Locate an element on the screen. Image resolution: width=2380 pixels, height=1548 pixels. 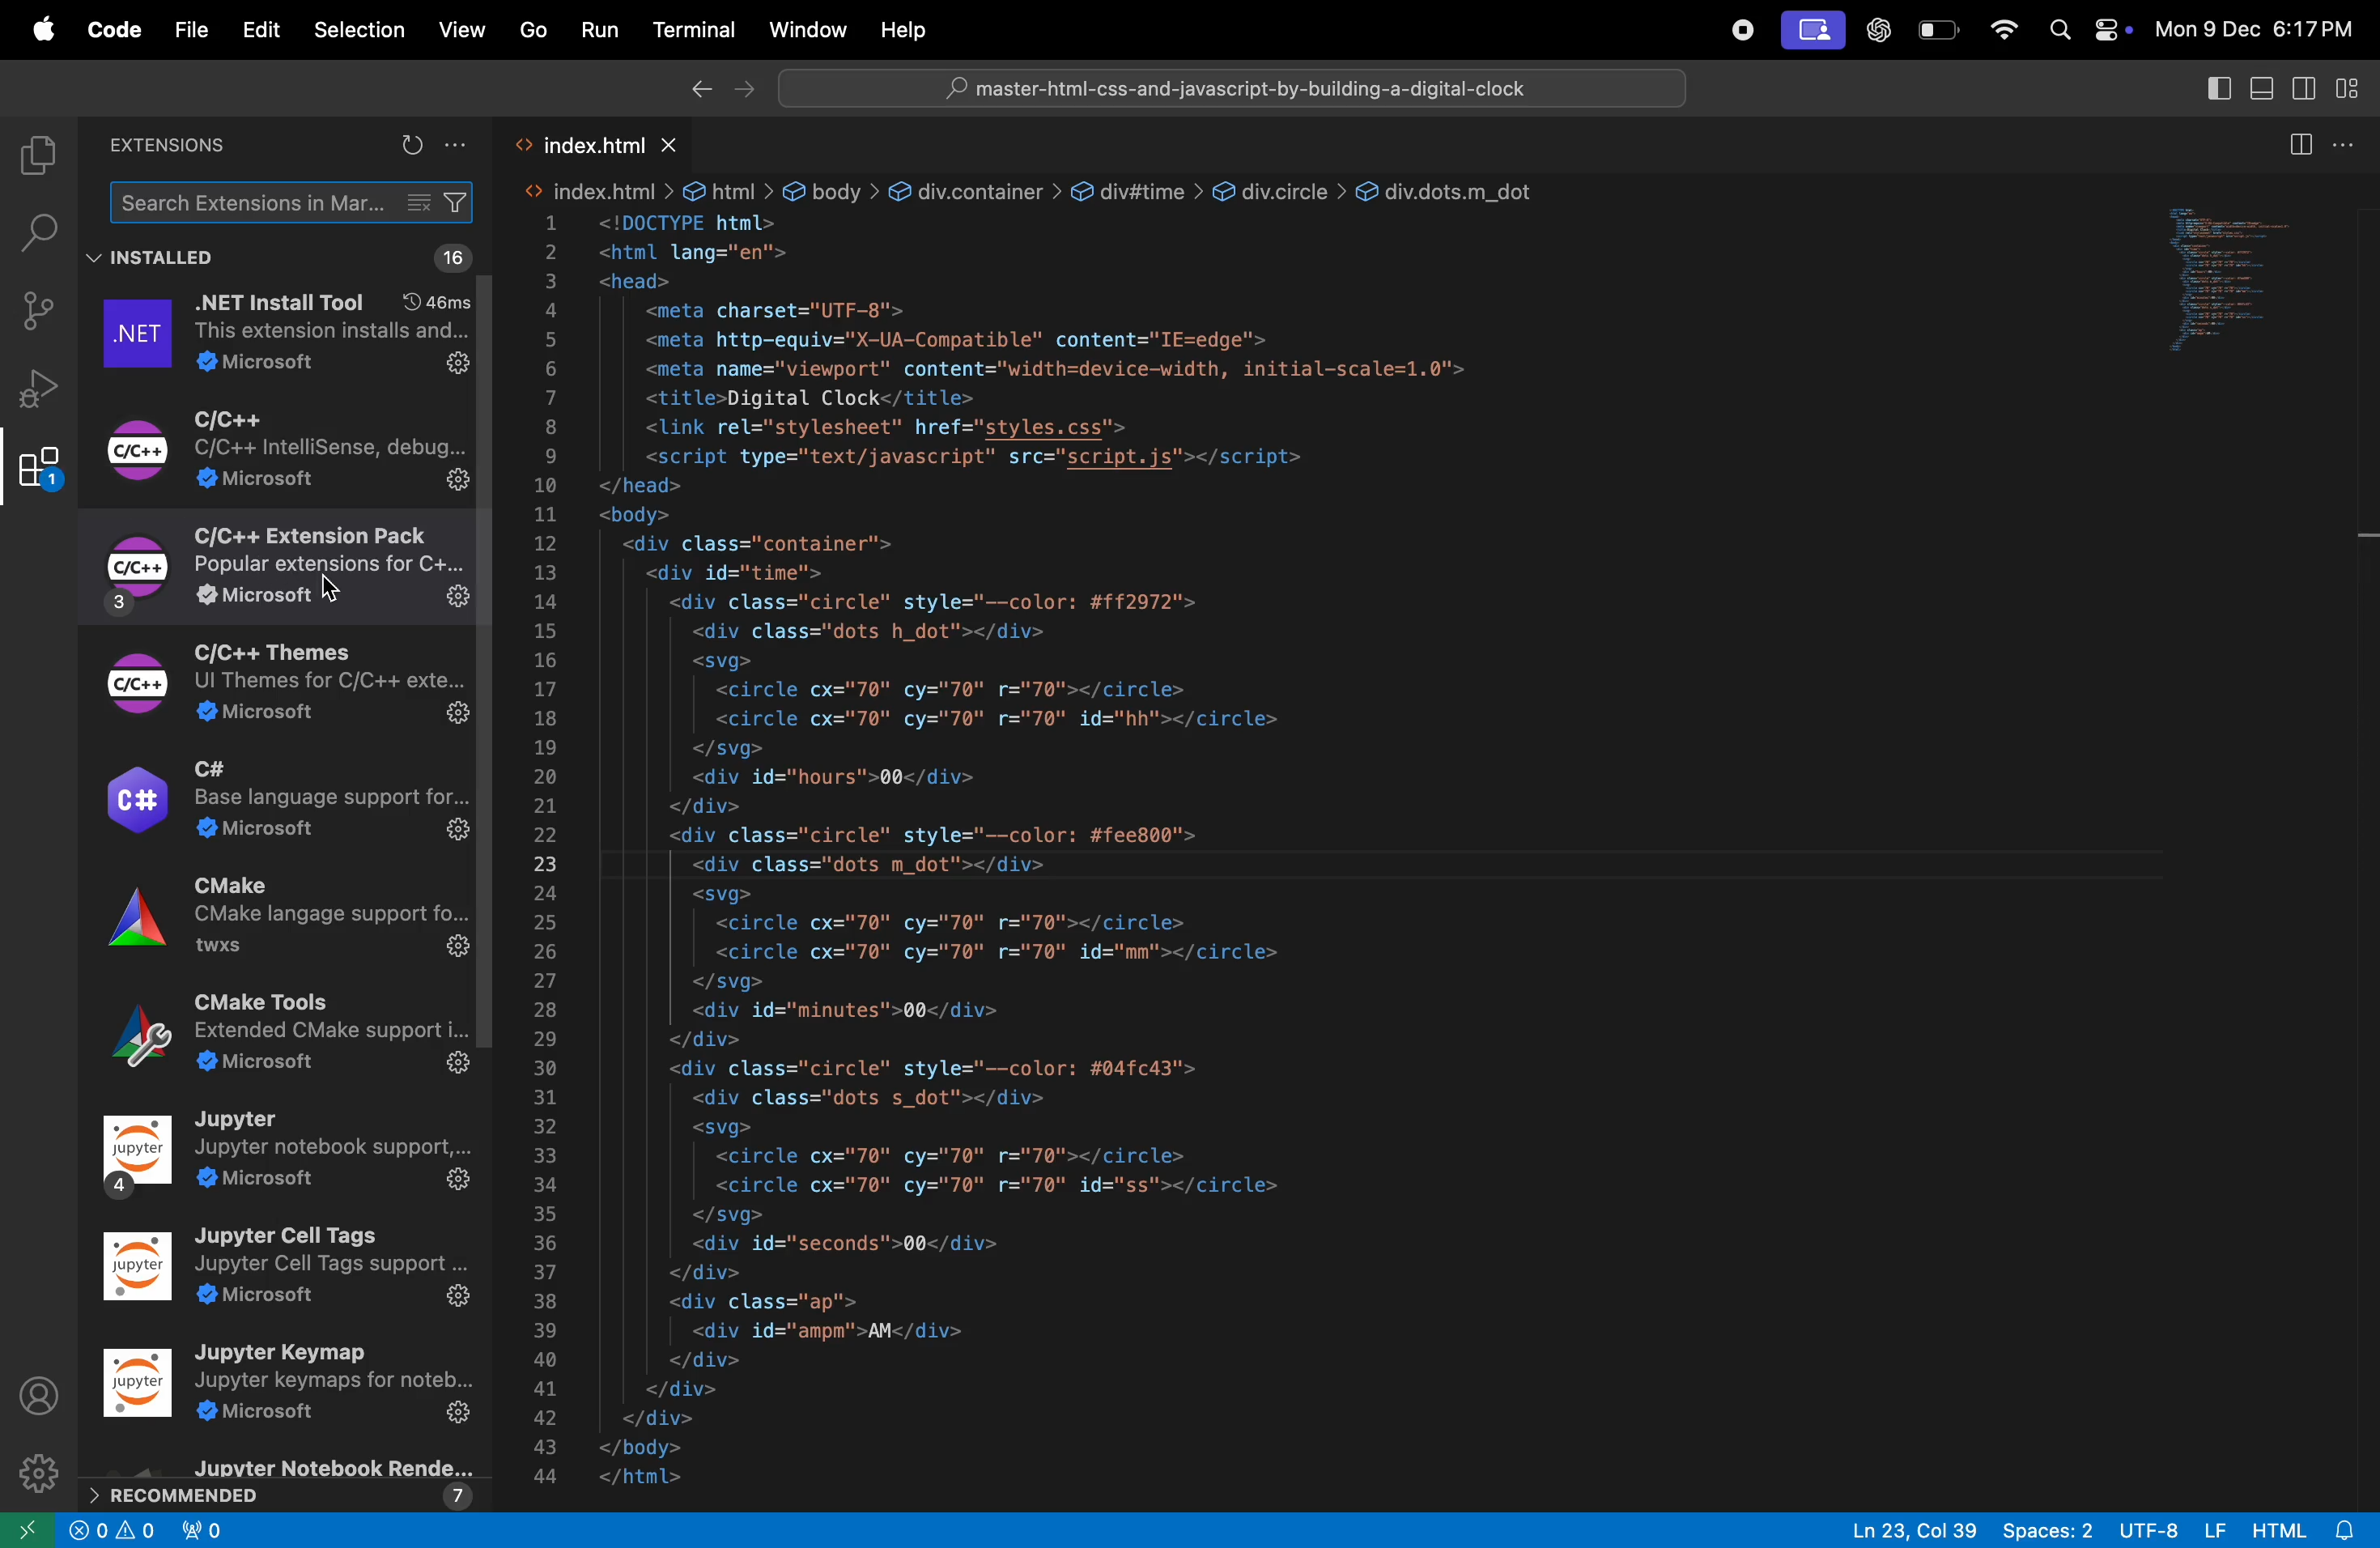
16 is located at coordinates (447, 260).